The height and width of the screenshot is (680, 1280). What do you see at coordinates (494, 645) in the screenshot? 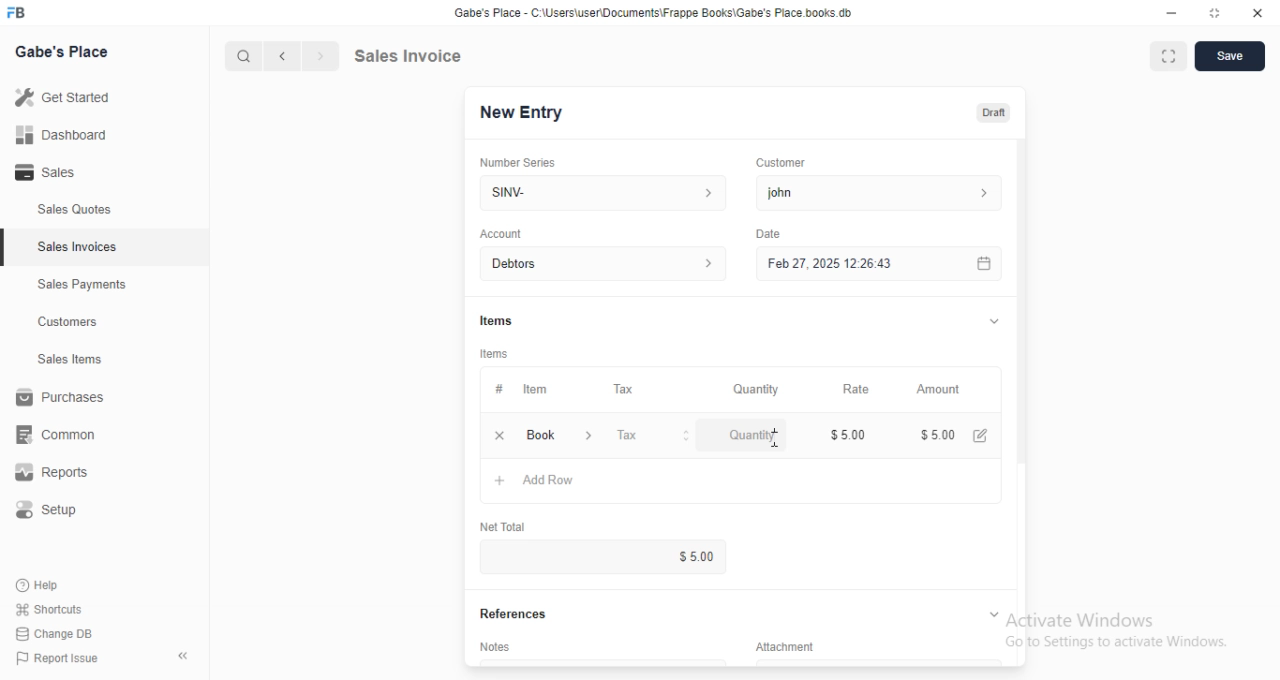
I see `Notes` at bounding box center [494, 645].